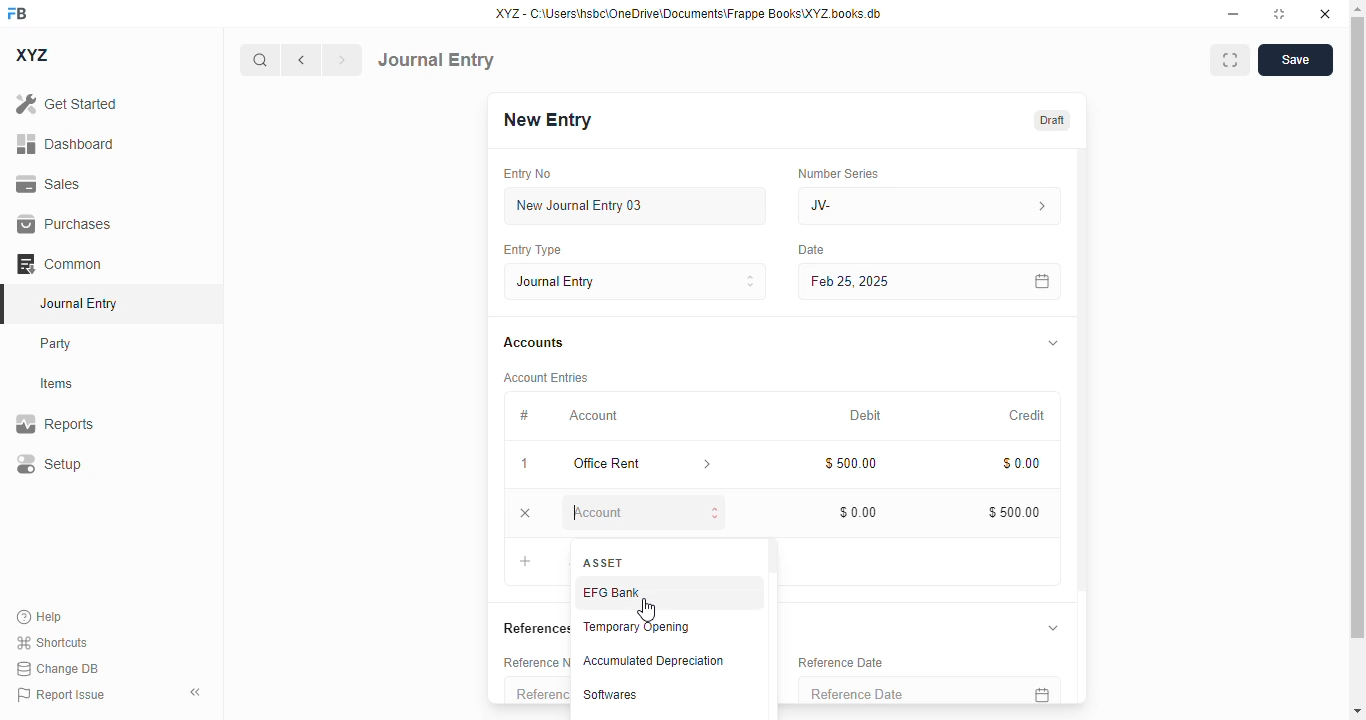 This screenshot has height=720, width=1366. Describe the element at coordinates (1053, 628) in the screenshot. I see `toggle expand/collapse` at that location.